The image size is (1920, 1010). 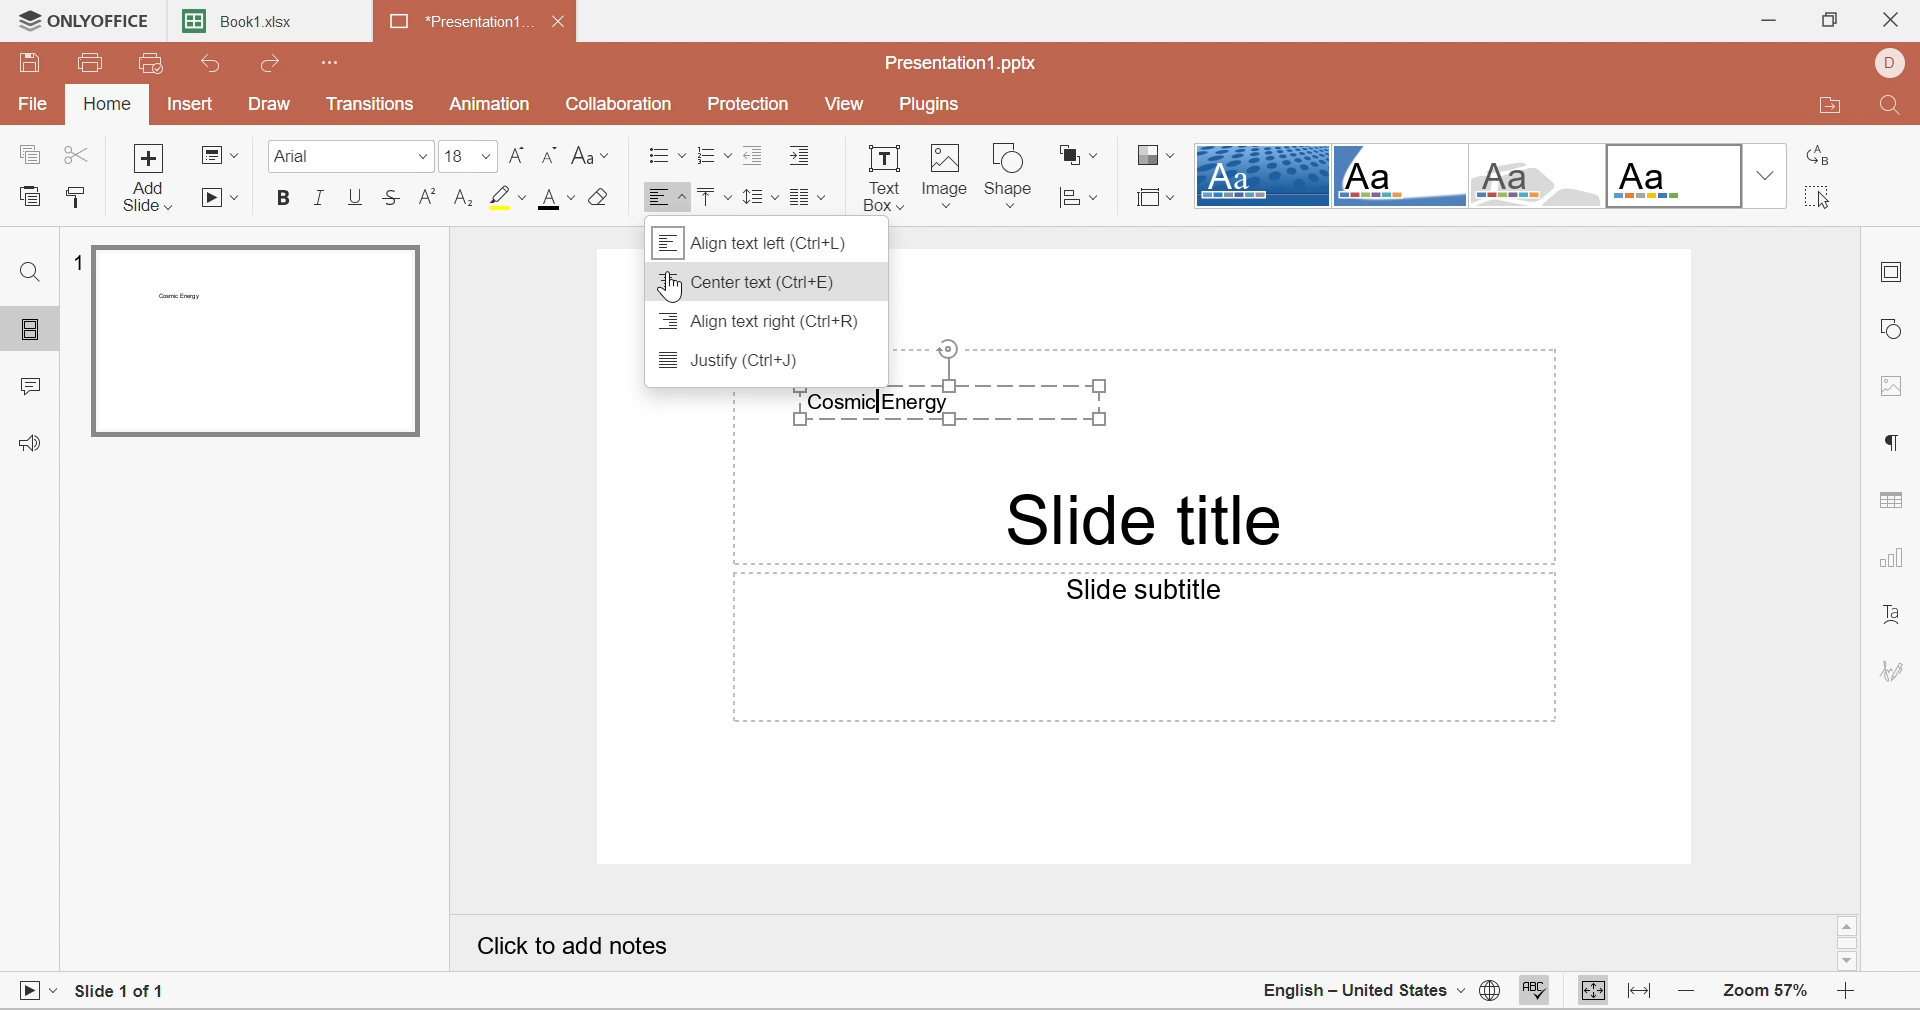 I want to click on Quick Print, so click(x=149, y=63).